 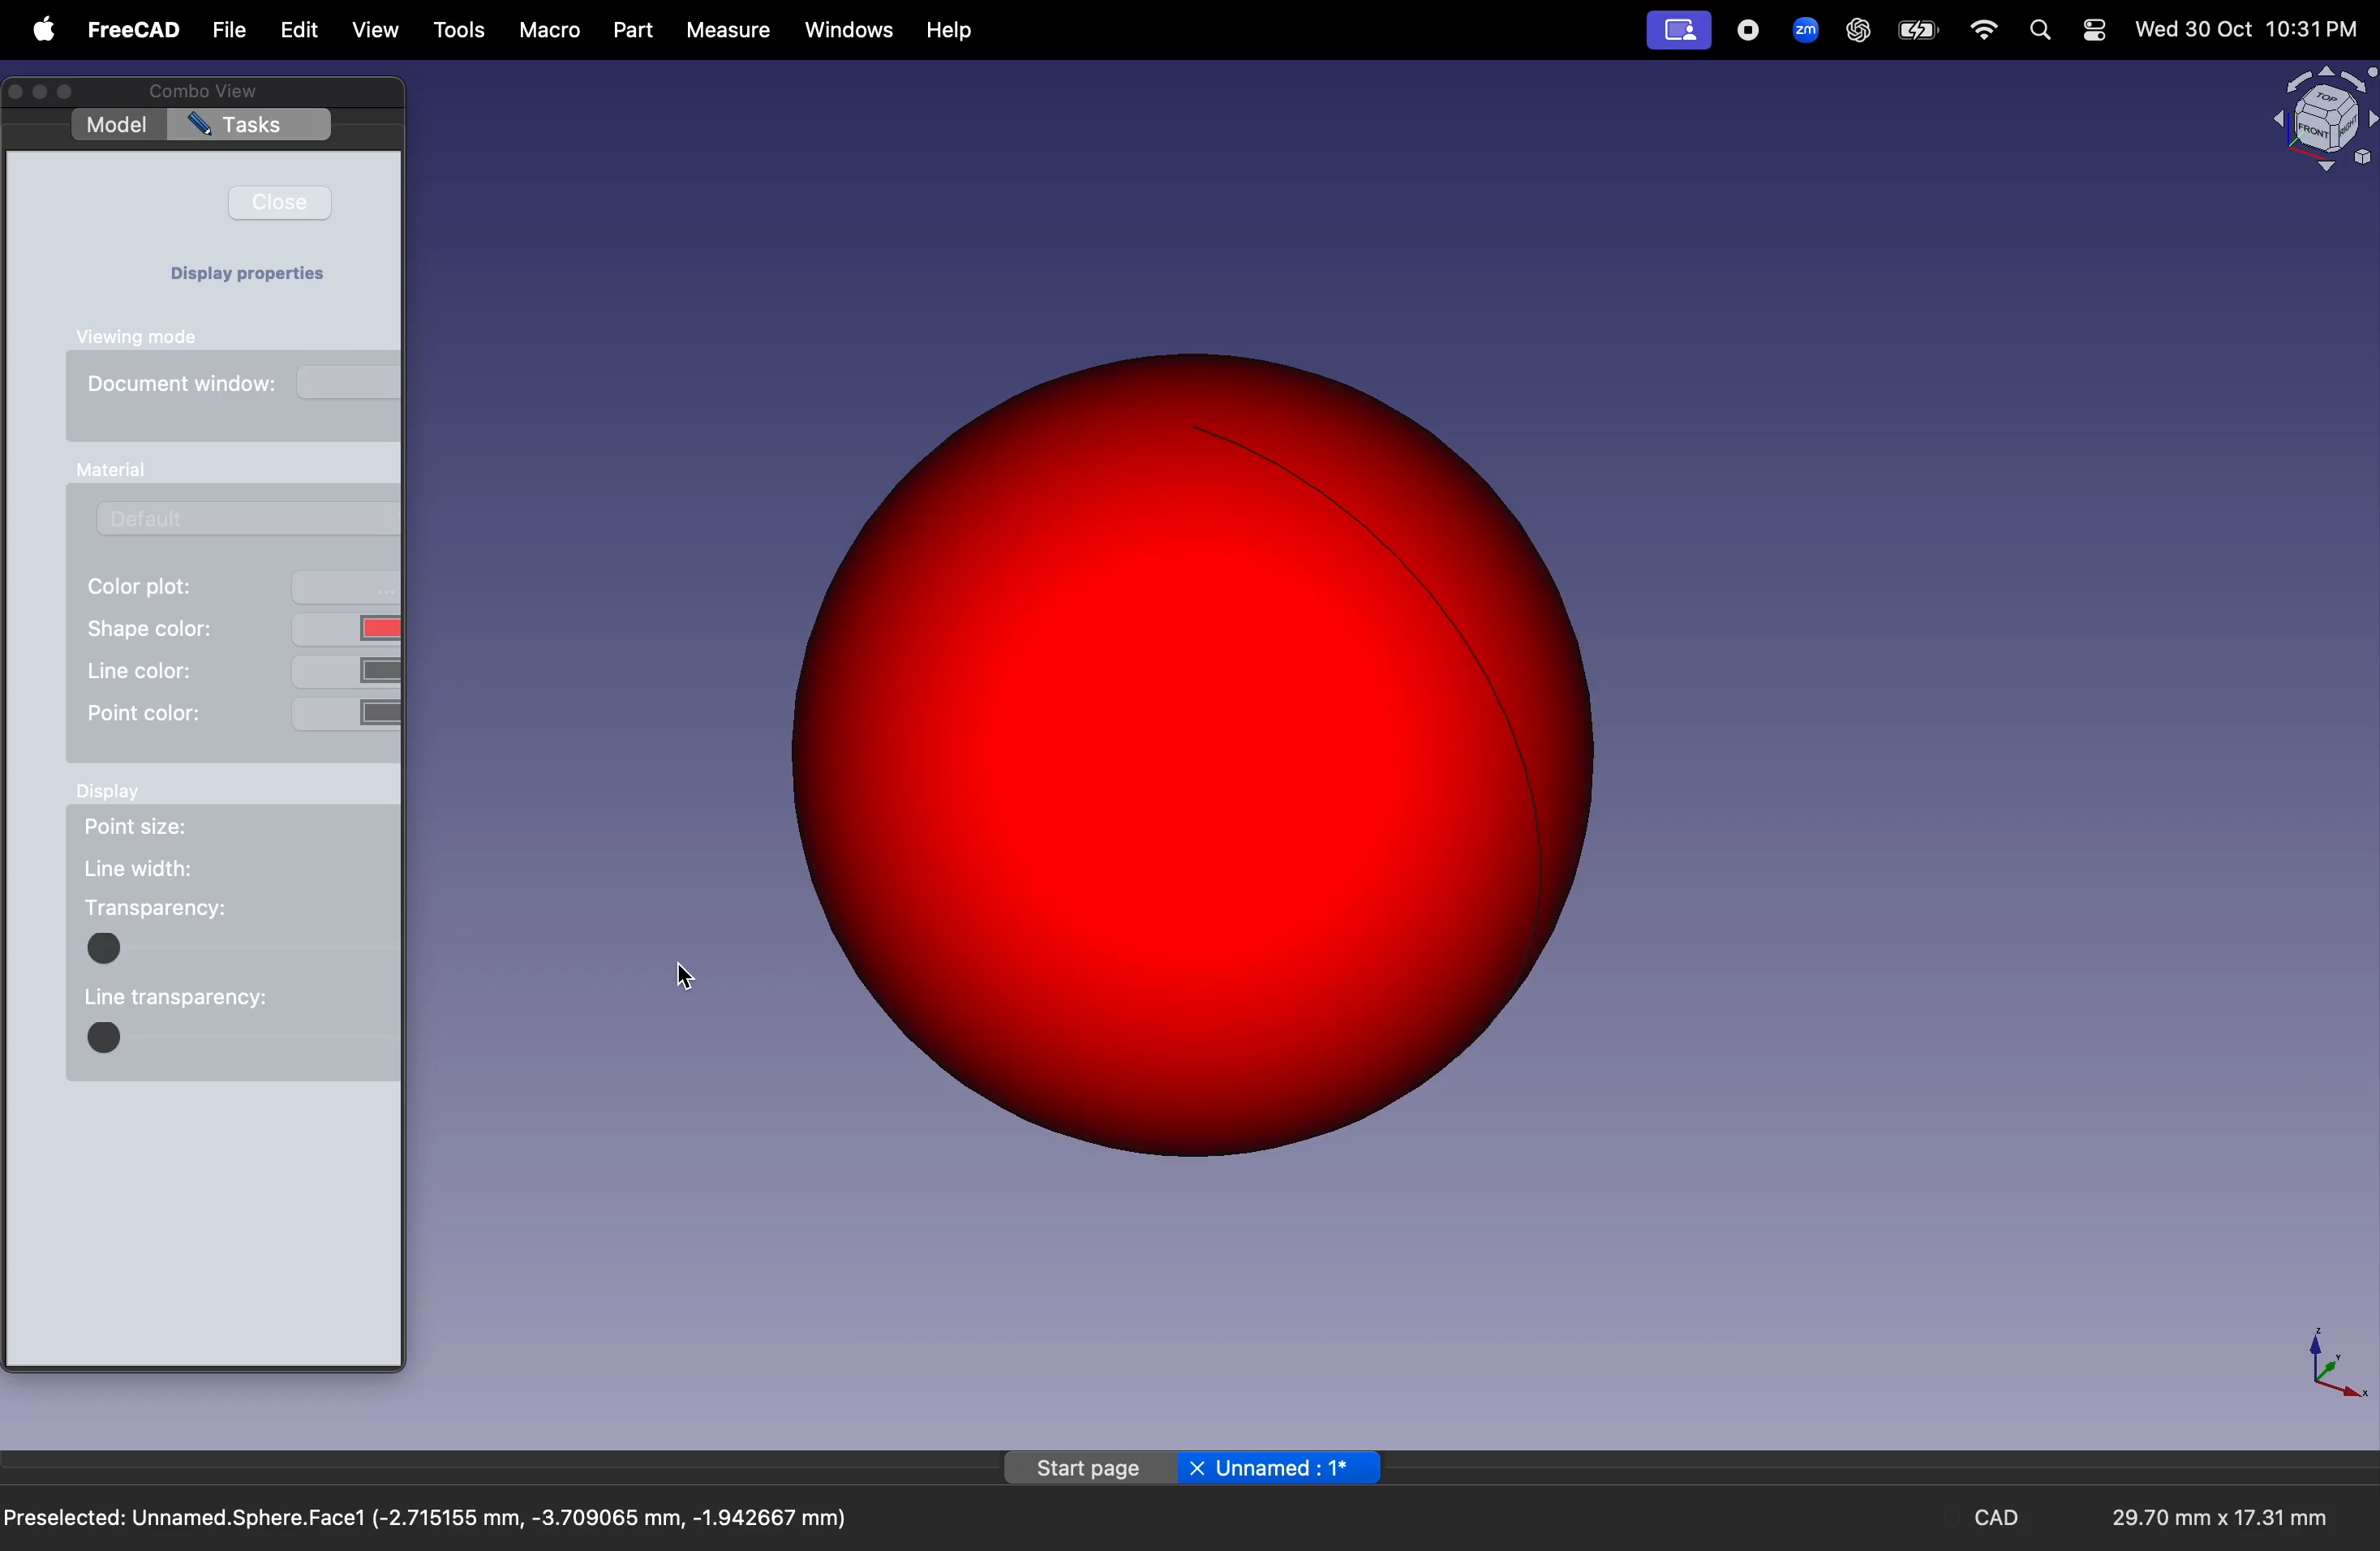 What do you see at coordinates (38, 29) in the screenshot?
I see `apple menu` at bounding box center [38, 29].